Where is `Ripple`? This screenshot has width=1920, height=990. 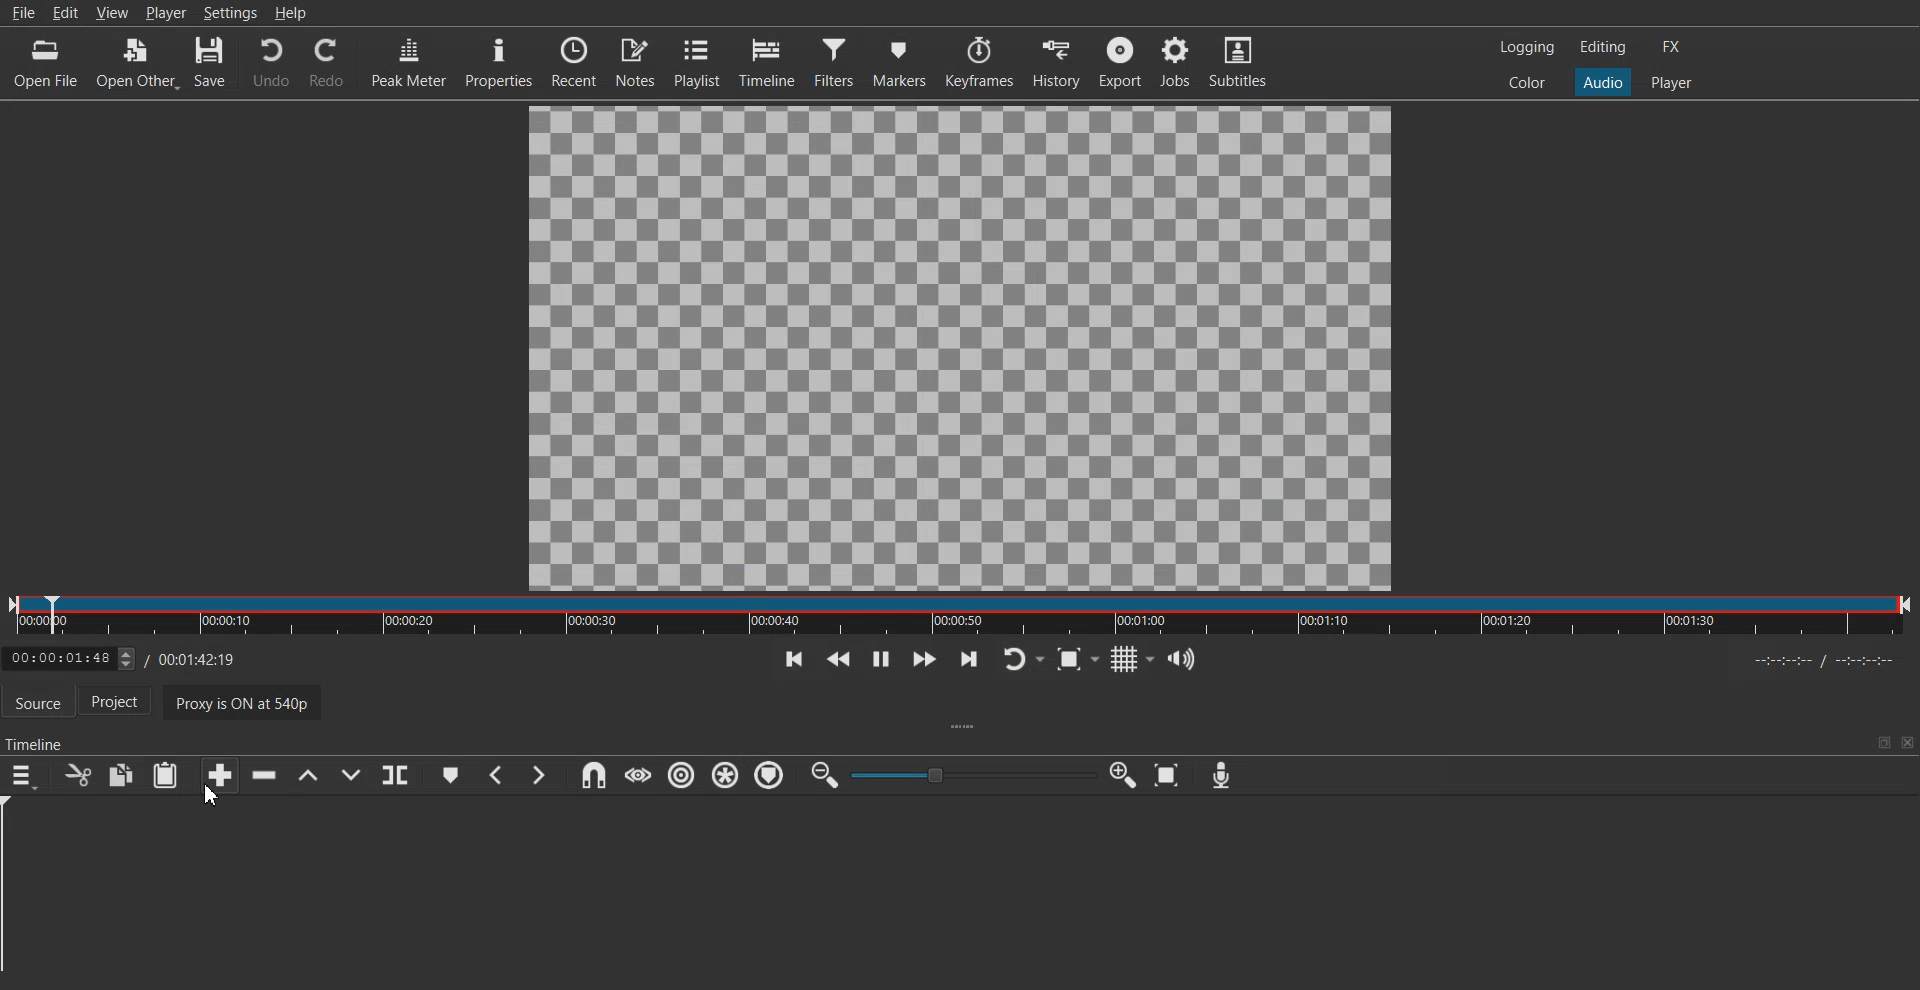
Ripple is located at coordinates (684, 776).